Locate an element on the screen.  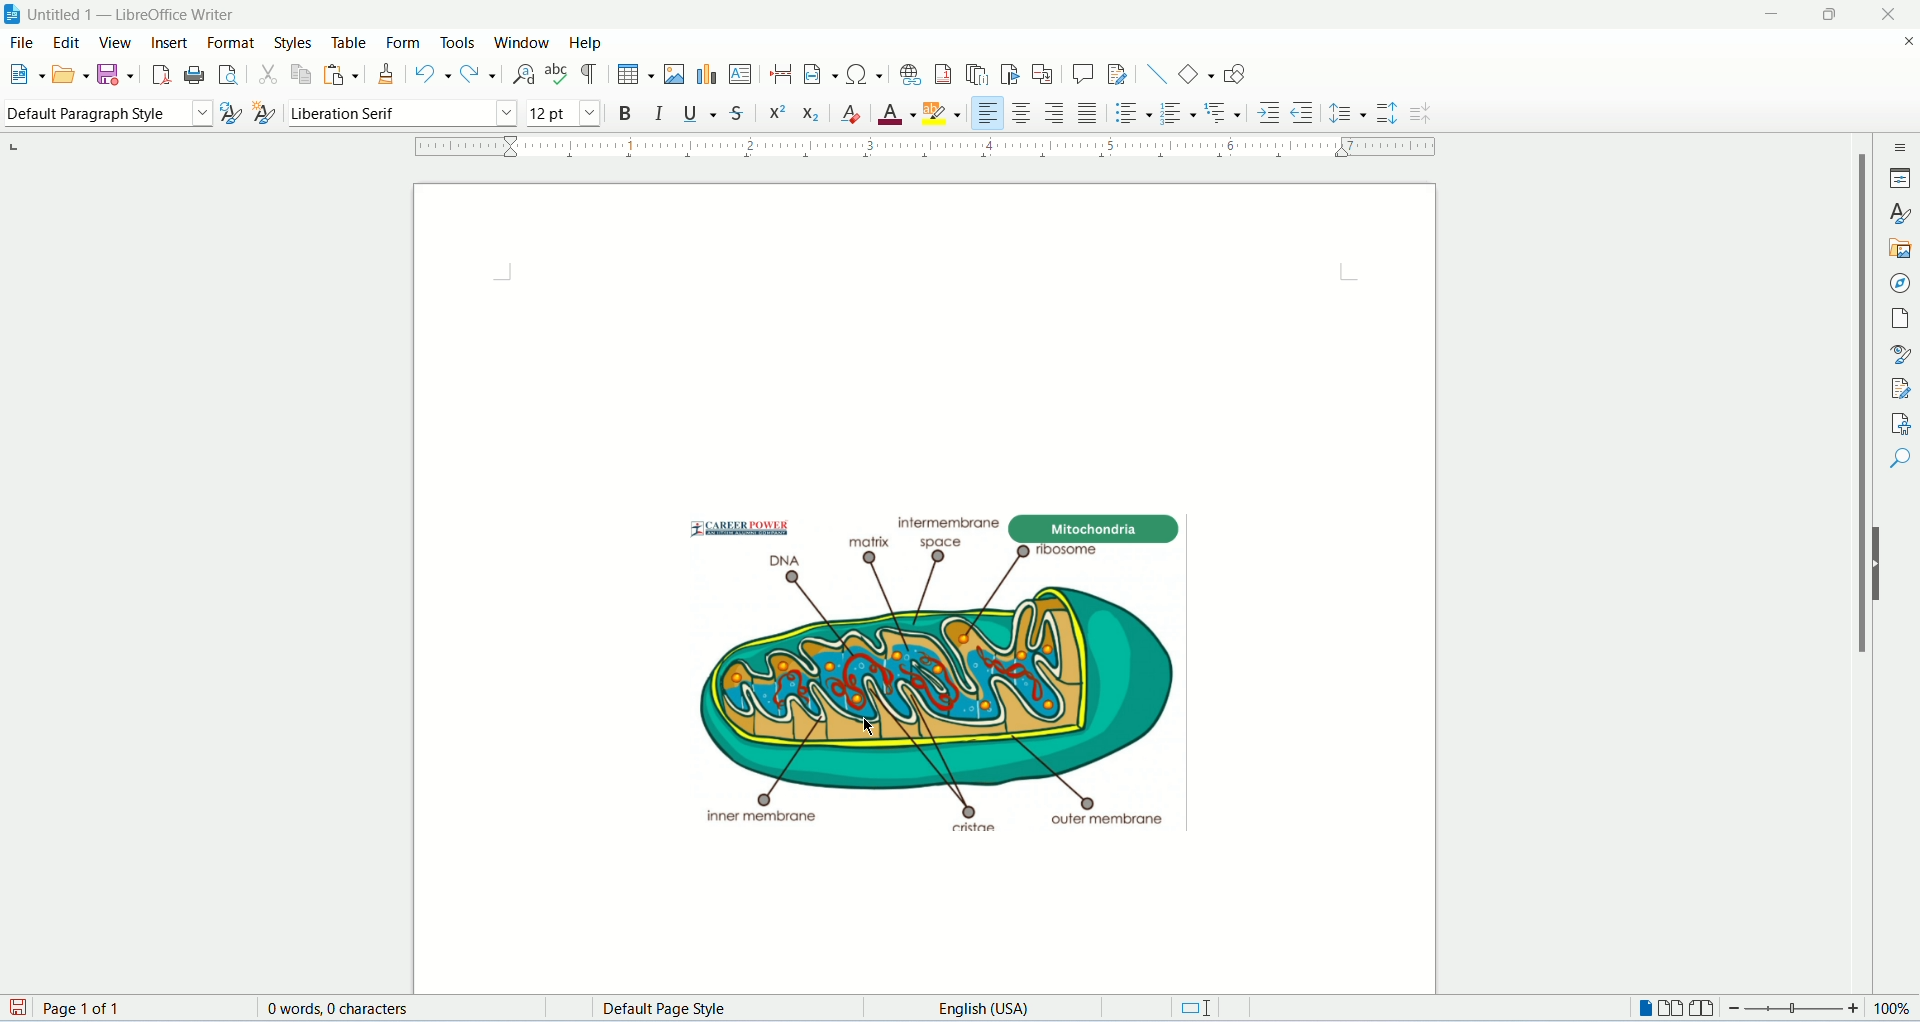
set line spacing is located at coordinates (1348, 114).